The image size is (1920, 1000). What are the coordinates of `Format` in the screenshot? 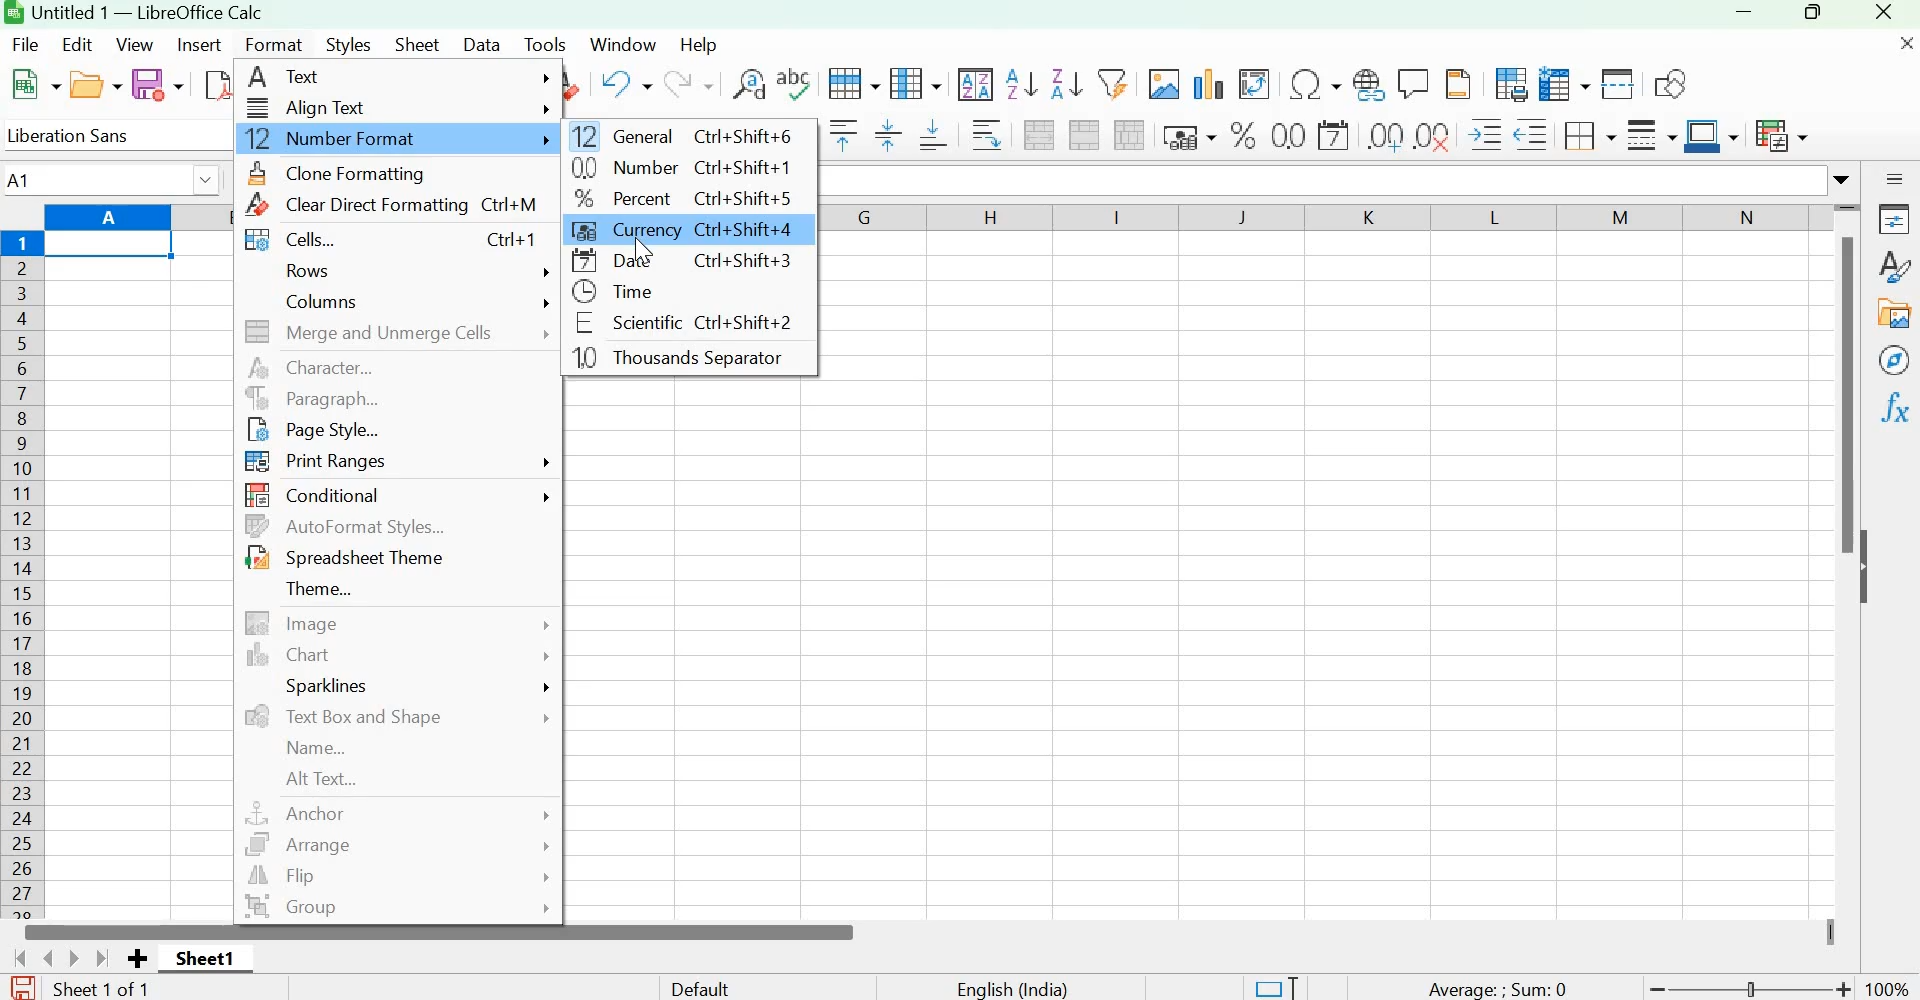 It's located at (276, 43).